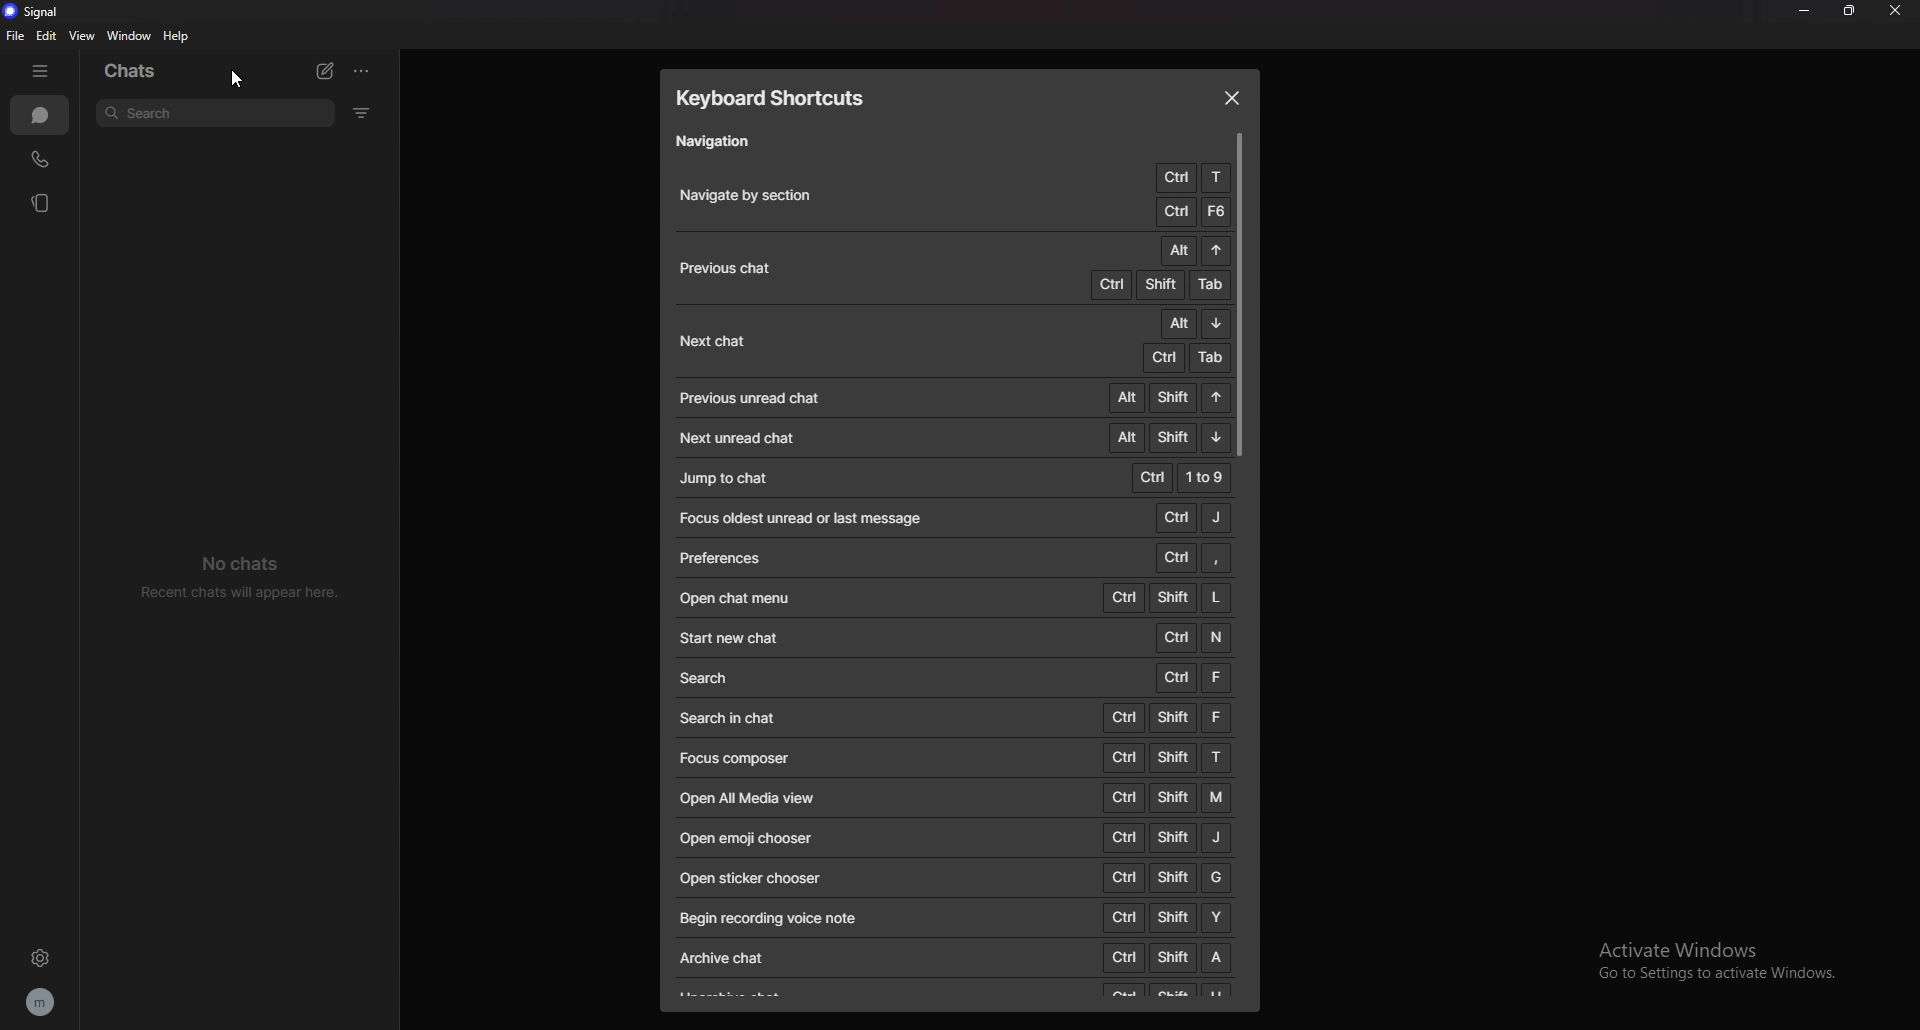 The image size is (1920, 1030). What do you see at coordinates (1164, 918) in the screenshot?
I see `CTRl + SHIFT + Y` at bounding box center [1164, 918].